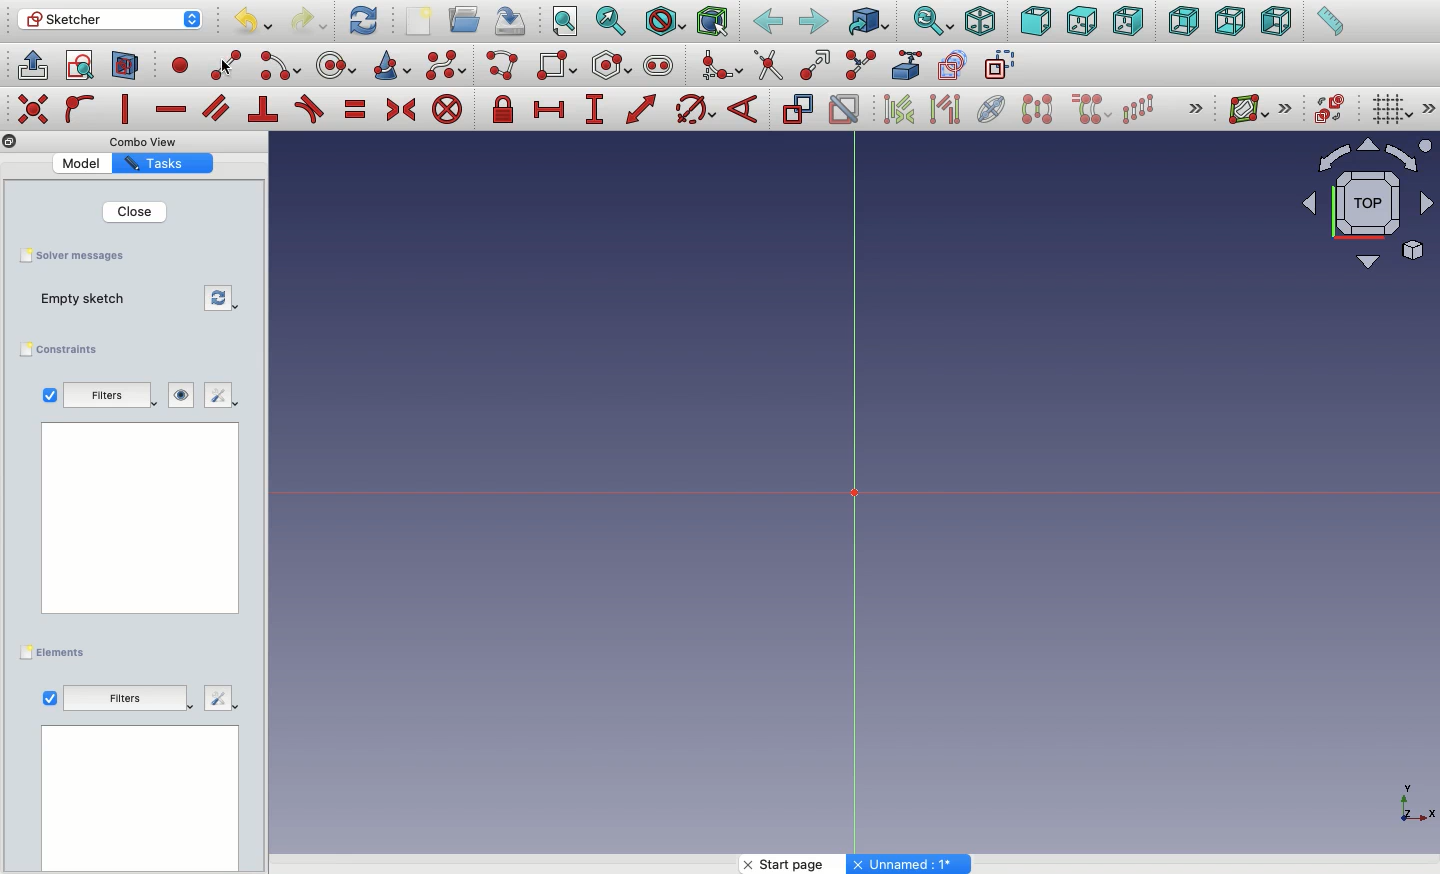  Describe the element at coordinates (696, 109) in the screenshot. I see `Constrain Circle` at that location.